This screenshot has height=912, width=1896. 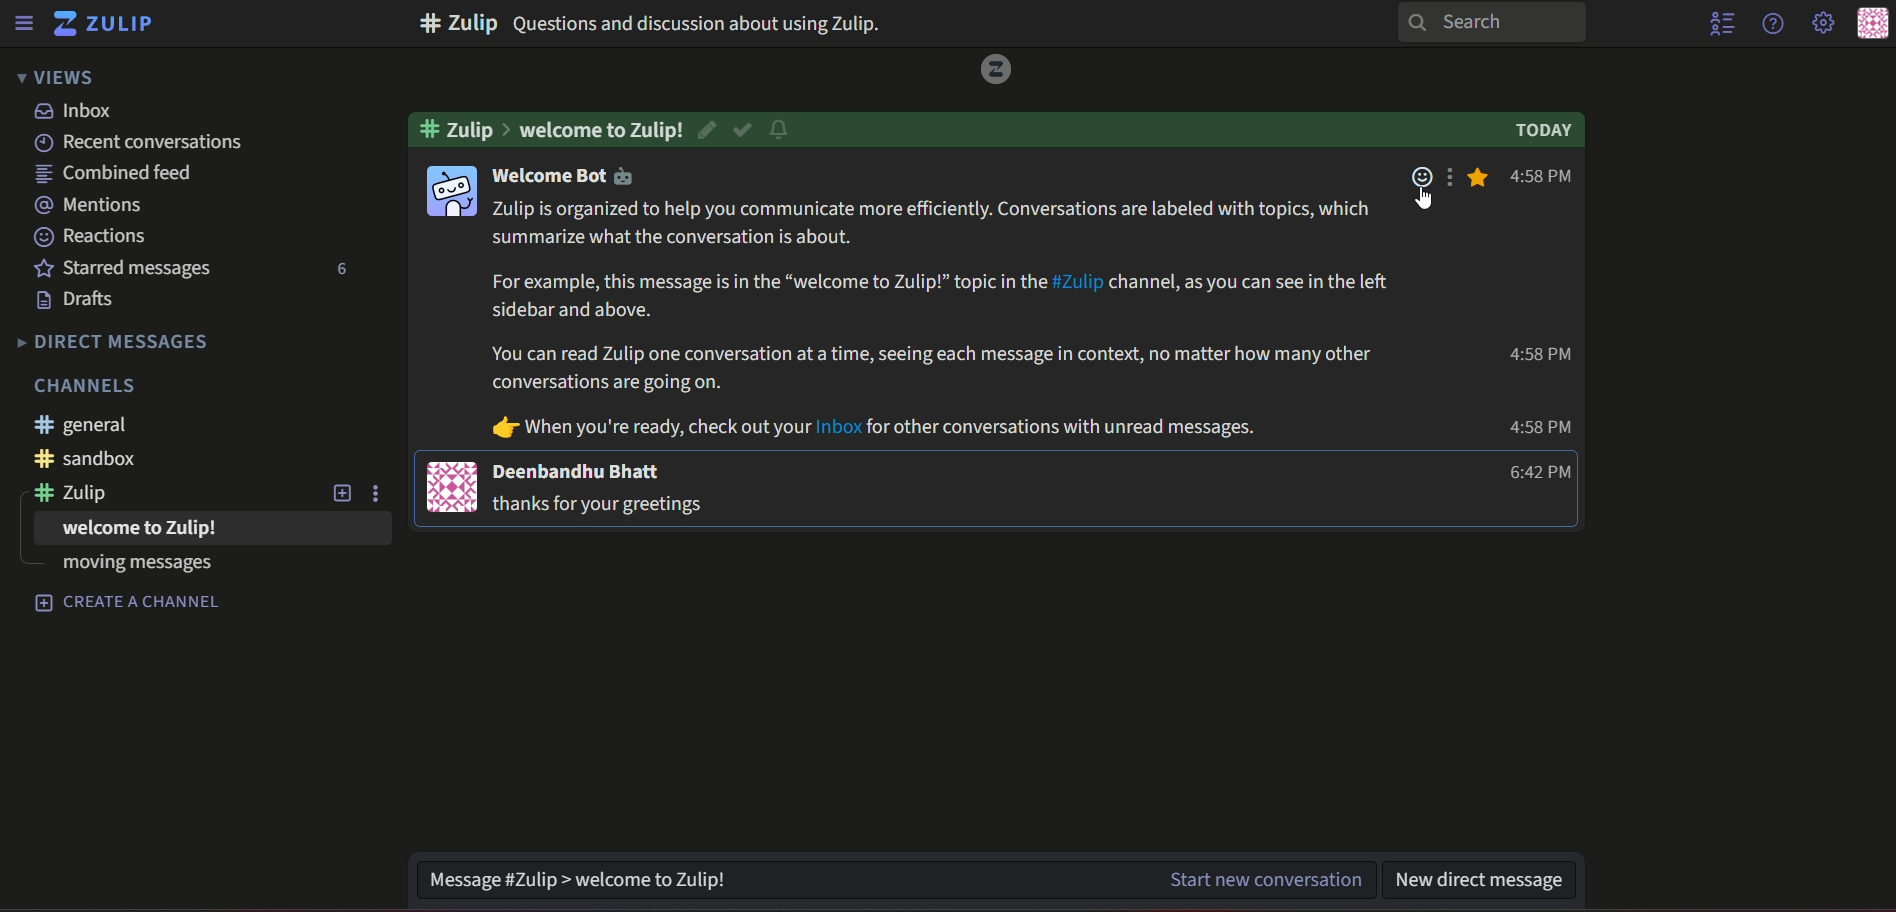 What do you see at coordinates (87, 459) in the screenshot?
I see `#sandbox` at bounding box center [87, 459].